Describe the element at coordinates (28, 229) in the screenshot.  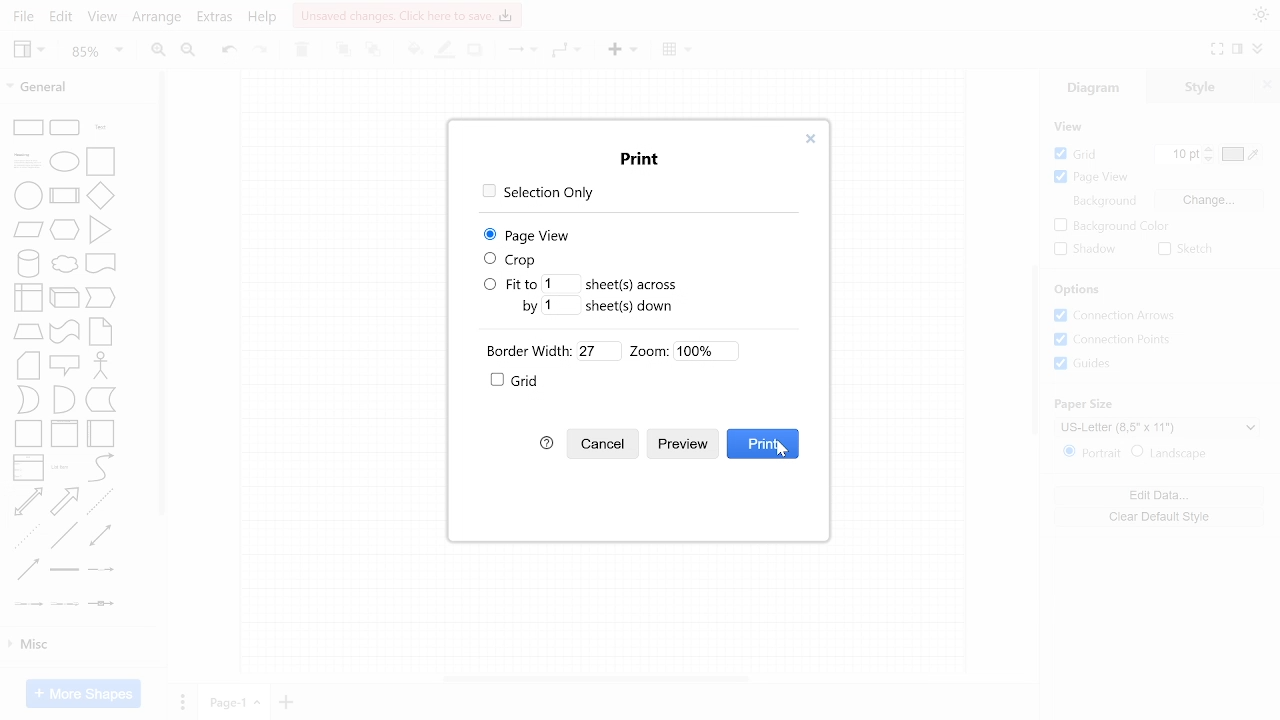
I see `Parallelogram` at that location.